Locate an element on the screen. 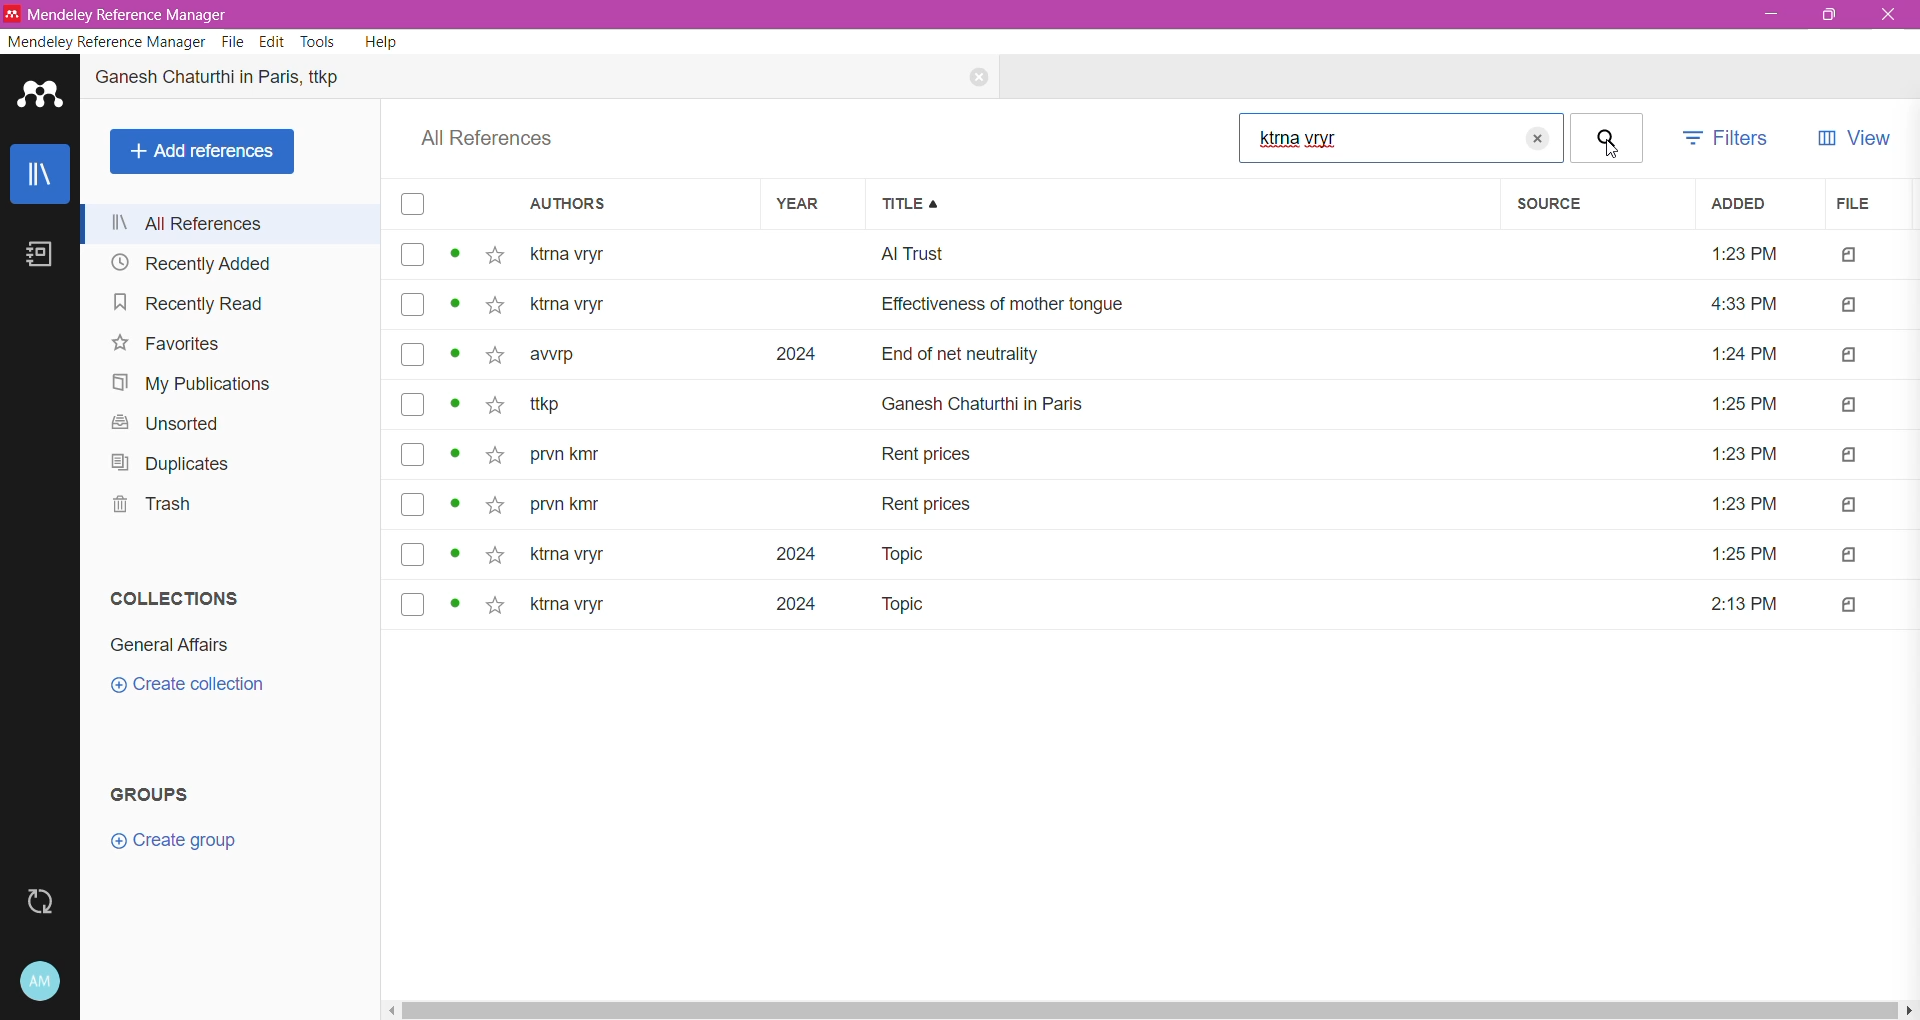 The image size is (1920, 1020). view status is located at coordinates (458, 355).